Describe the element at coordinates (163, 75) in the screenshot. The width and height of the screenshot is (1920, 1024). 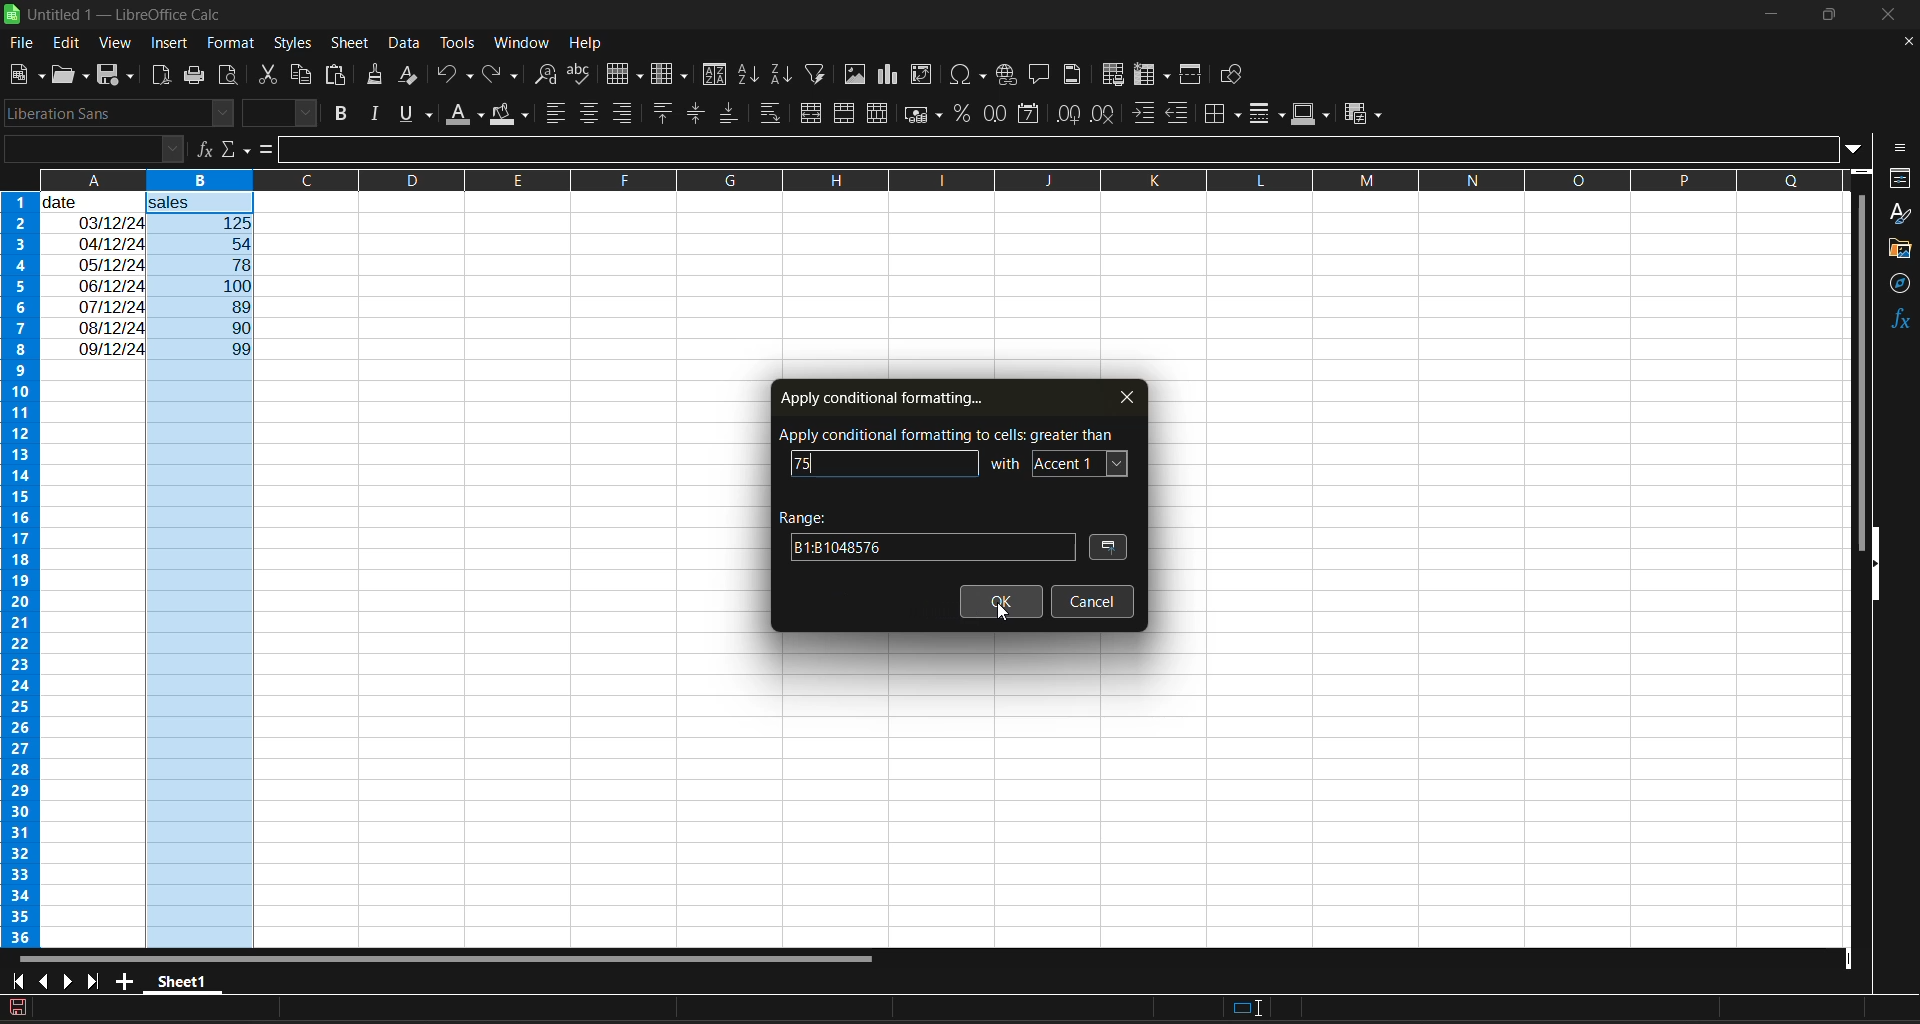
I see `export directly as pdf` at that location.